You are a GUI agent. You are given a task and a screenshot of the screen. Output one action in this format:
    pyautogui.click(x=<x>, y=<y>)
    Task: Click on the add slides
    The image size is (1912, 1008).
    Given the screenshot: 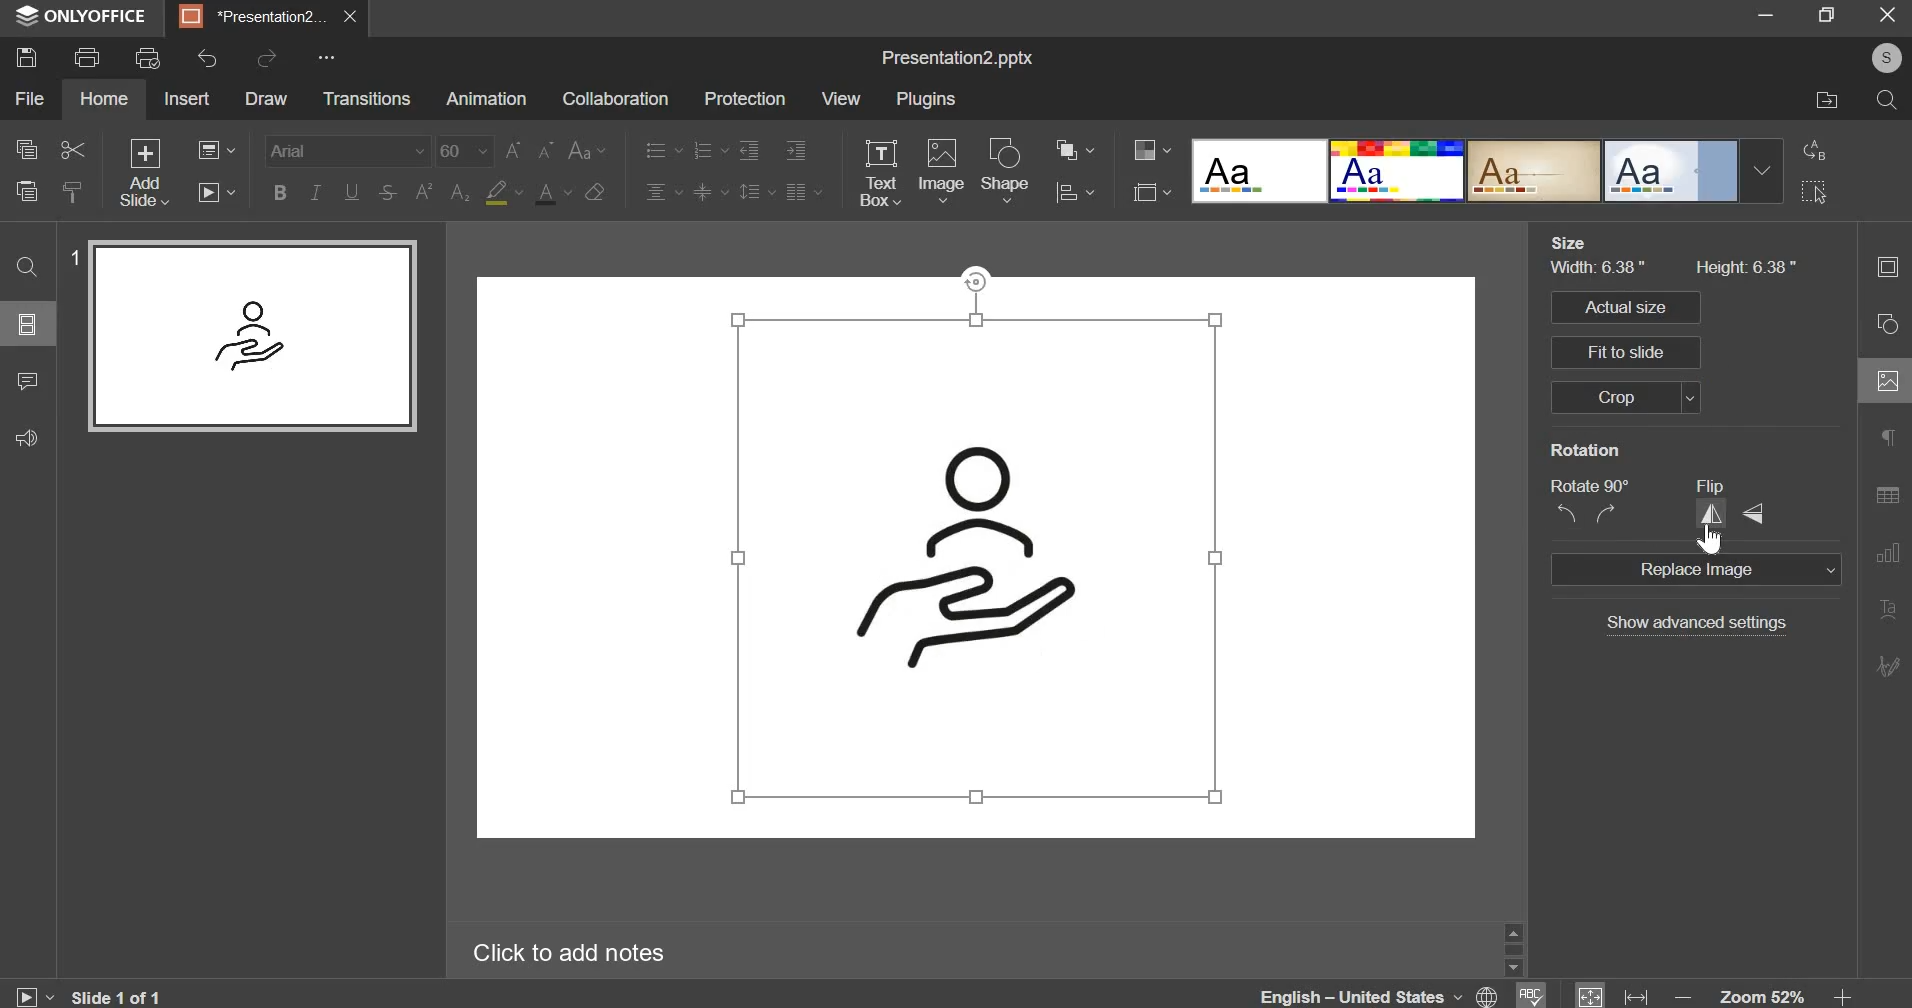 What is the action you would take?
    pyautogui.click(x=144, y=172)
    